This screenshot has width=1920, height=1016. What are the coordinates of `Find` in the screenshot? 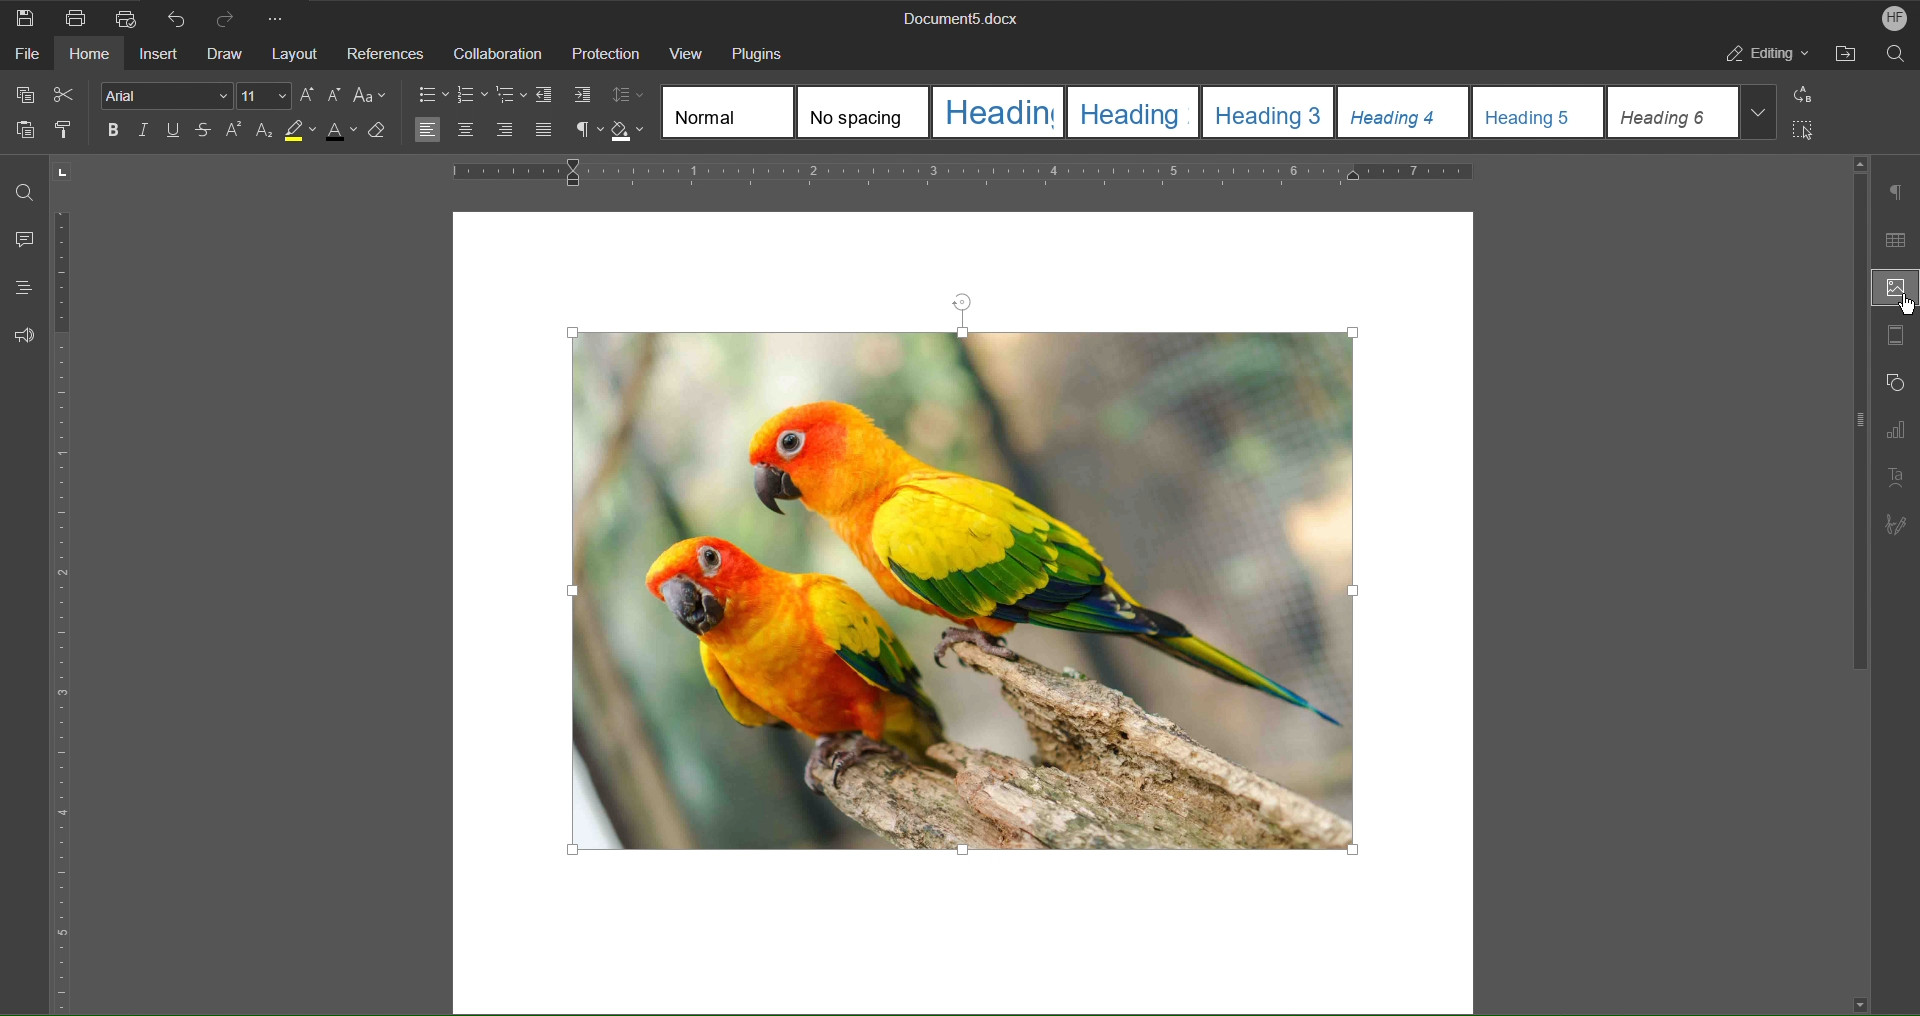 It's located at (25, 192).